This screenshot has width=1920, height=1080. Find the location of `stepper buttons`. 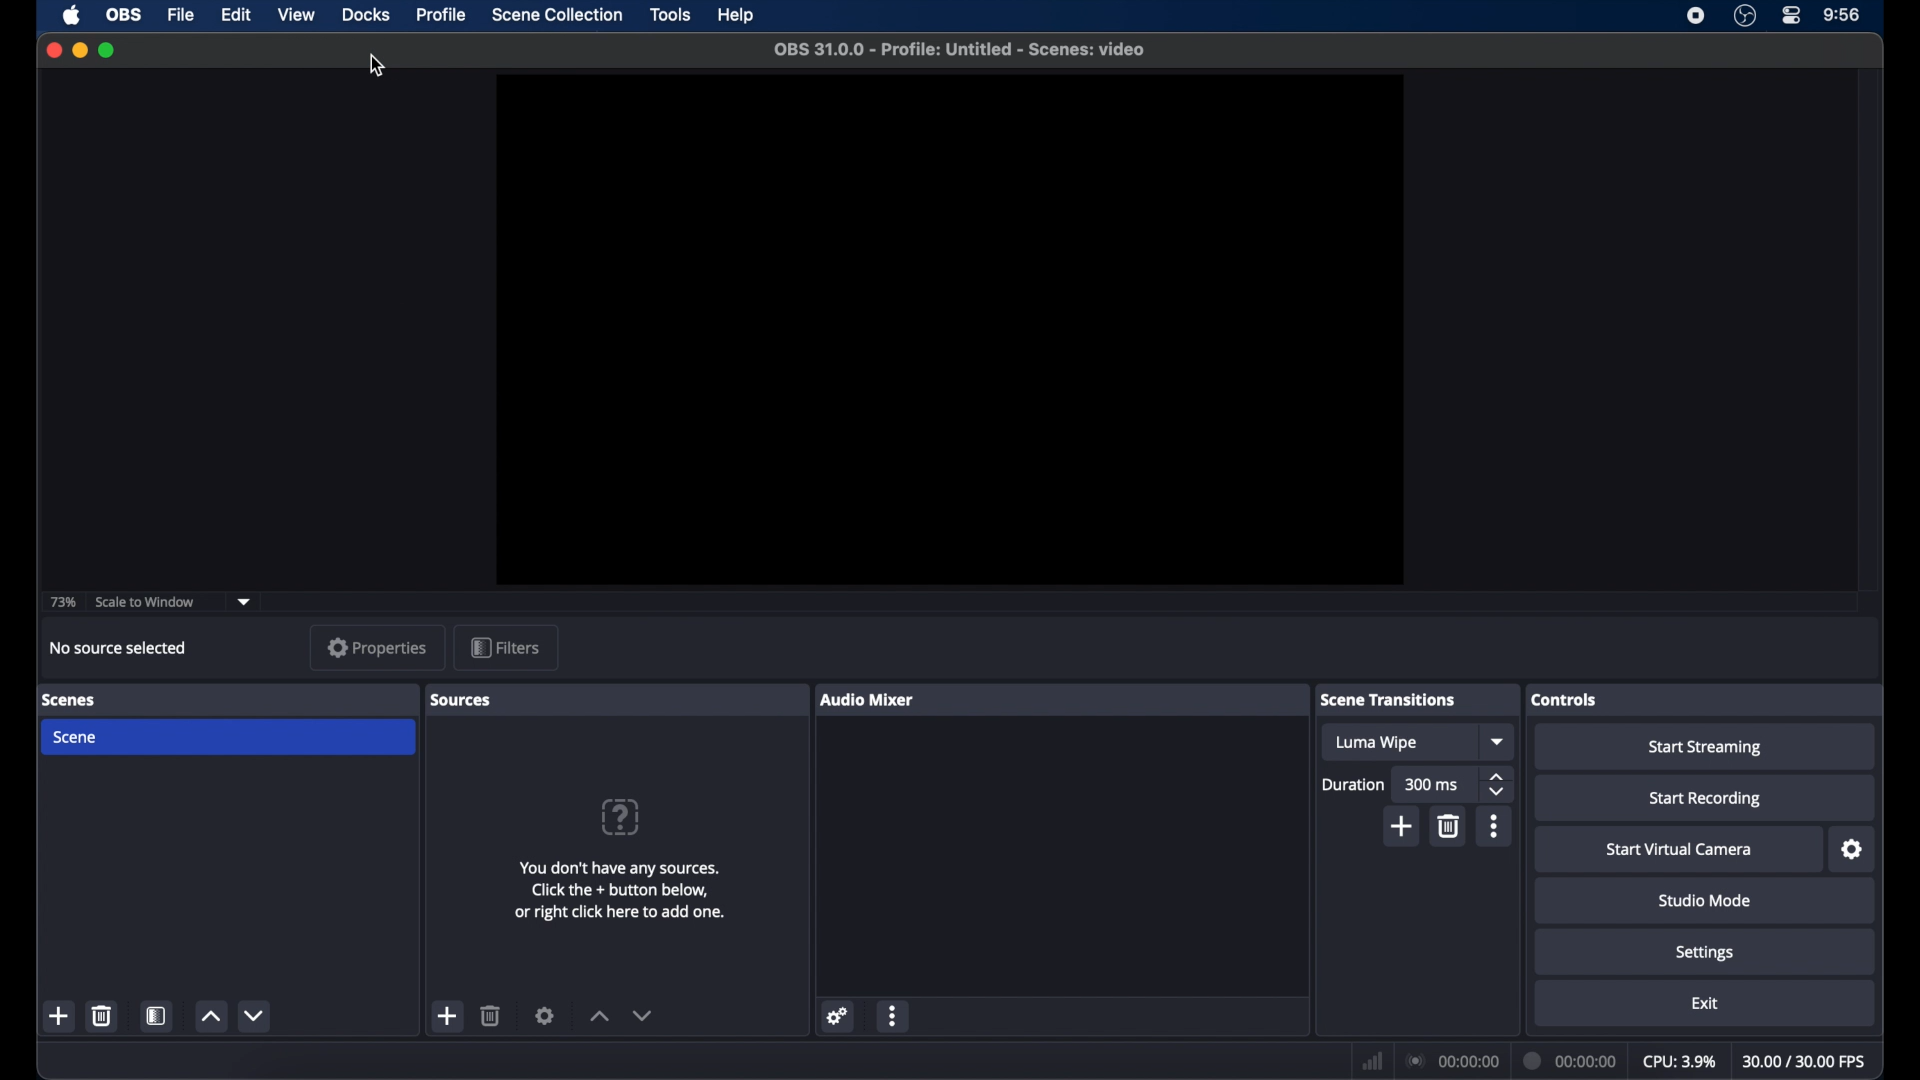

stepper buttons is located at coordinates (1496, 785).